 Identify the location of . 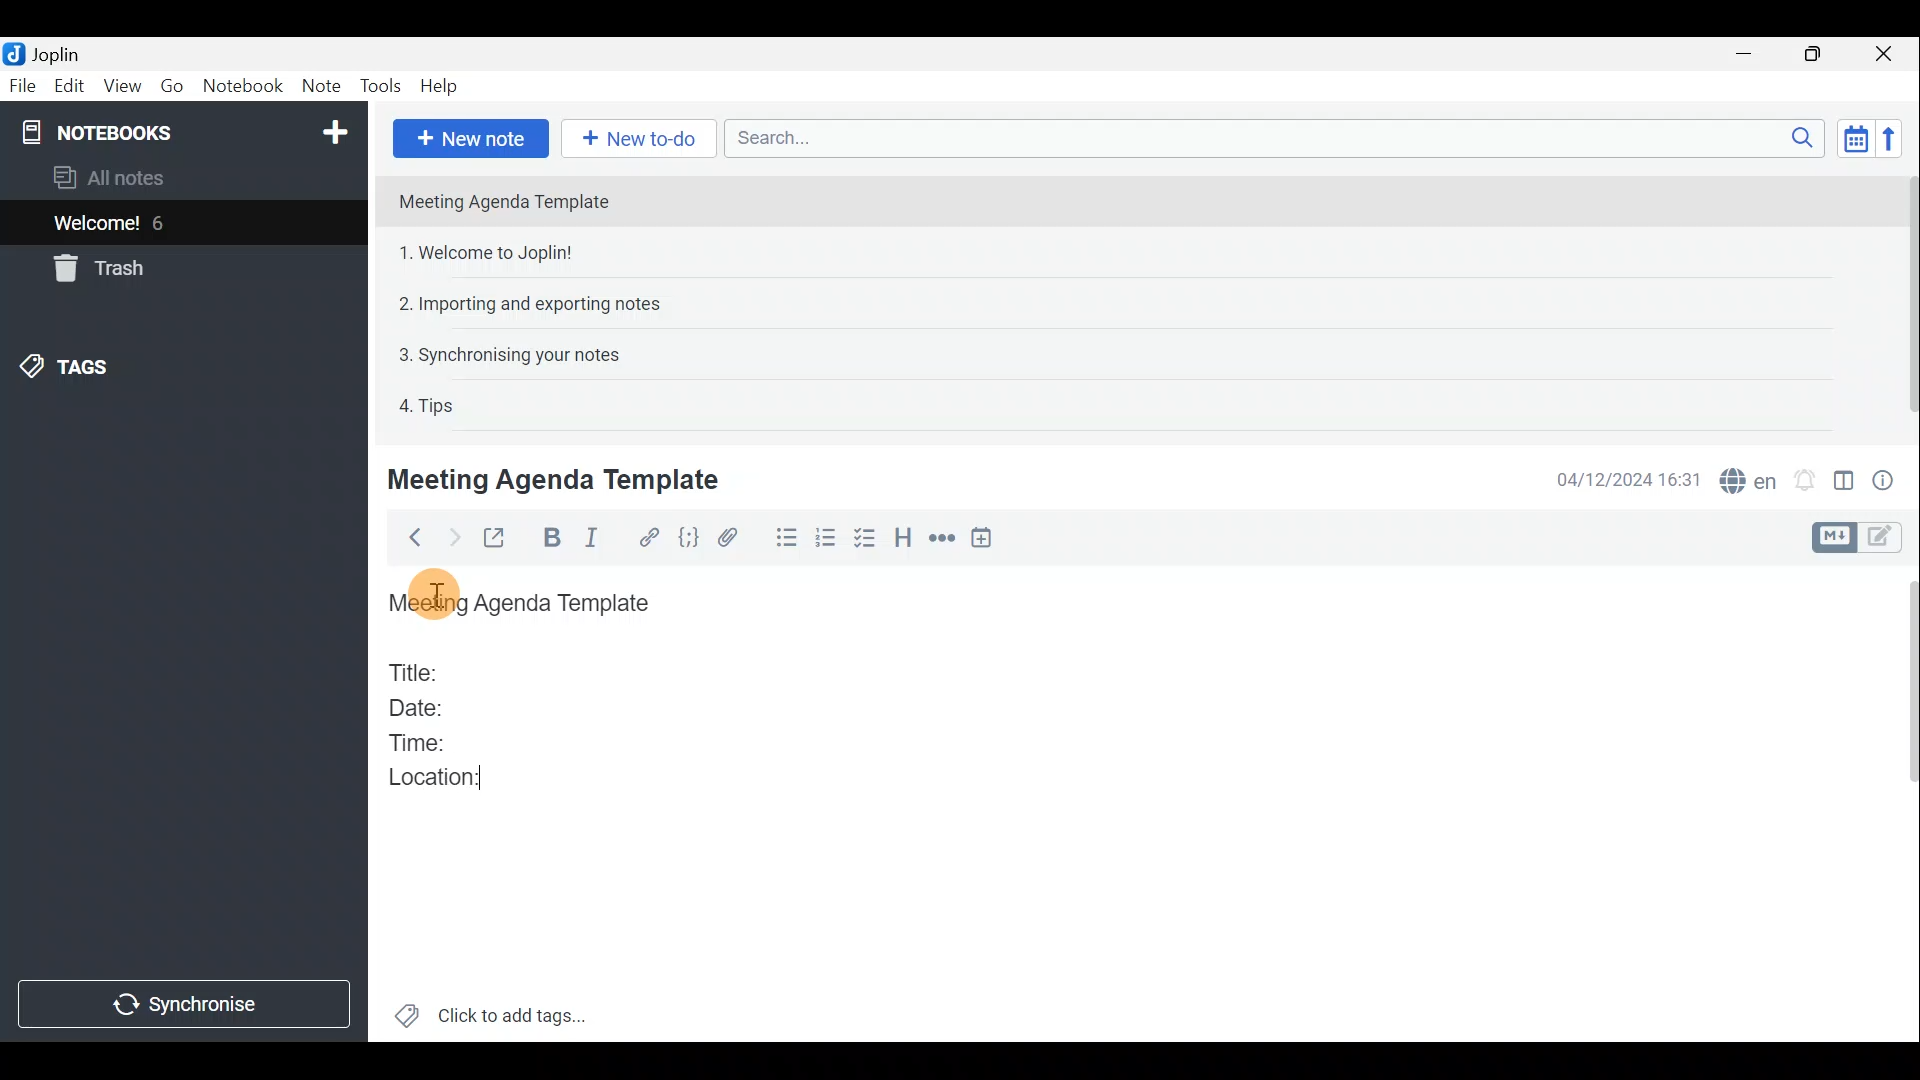
(438, 594).